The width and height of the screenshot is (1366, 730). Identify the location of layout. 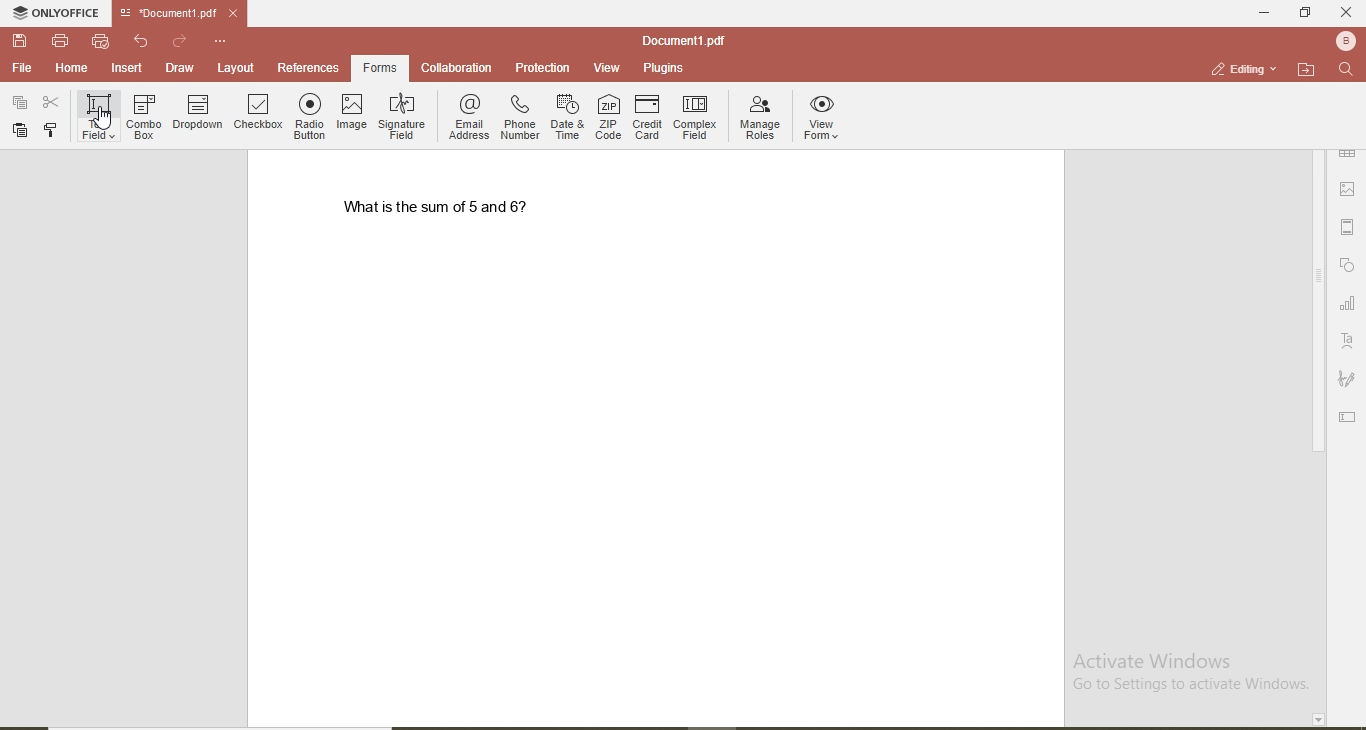
(240, 70).